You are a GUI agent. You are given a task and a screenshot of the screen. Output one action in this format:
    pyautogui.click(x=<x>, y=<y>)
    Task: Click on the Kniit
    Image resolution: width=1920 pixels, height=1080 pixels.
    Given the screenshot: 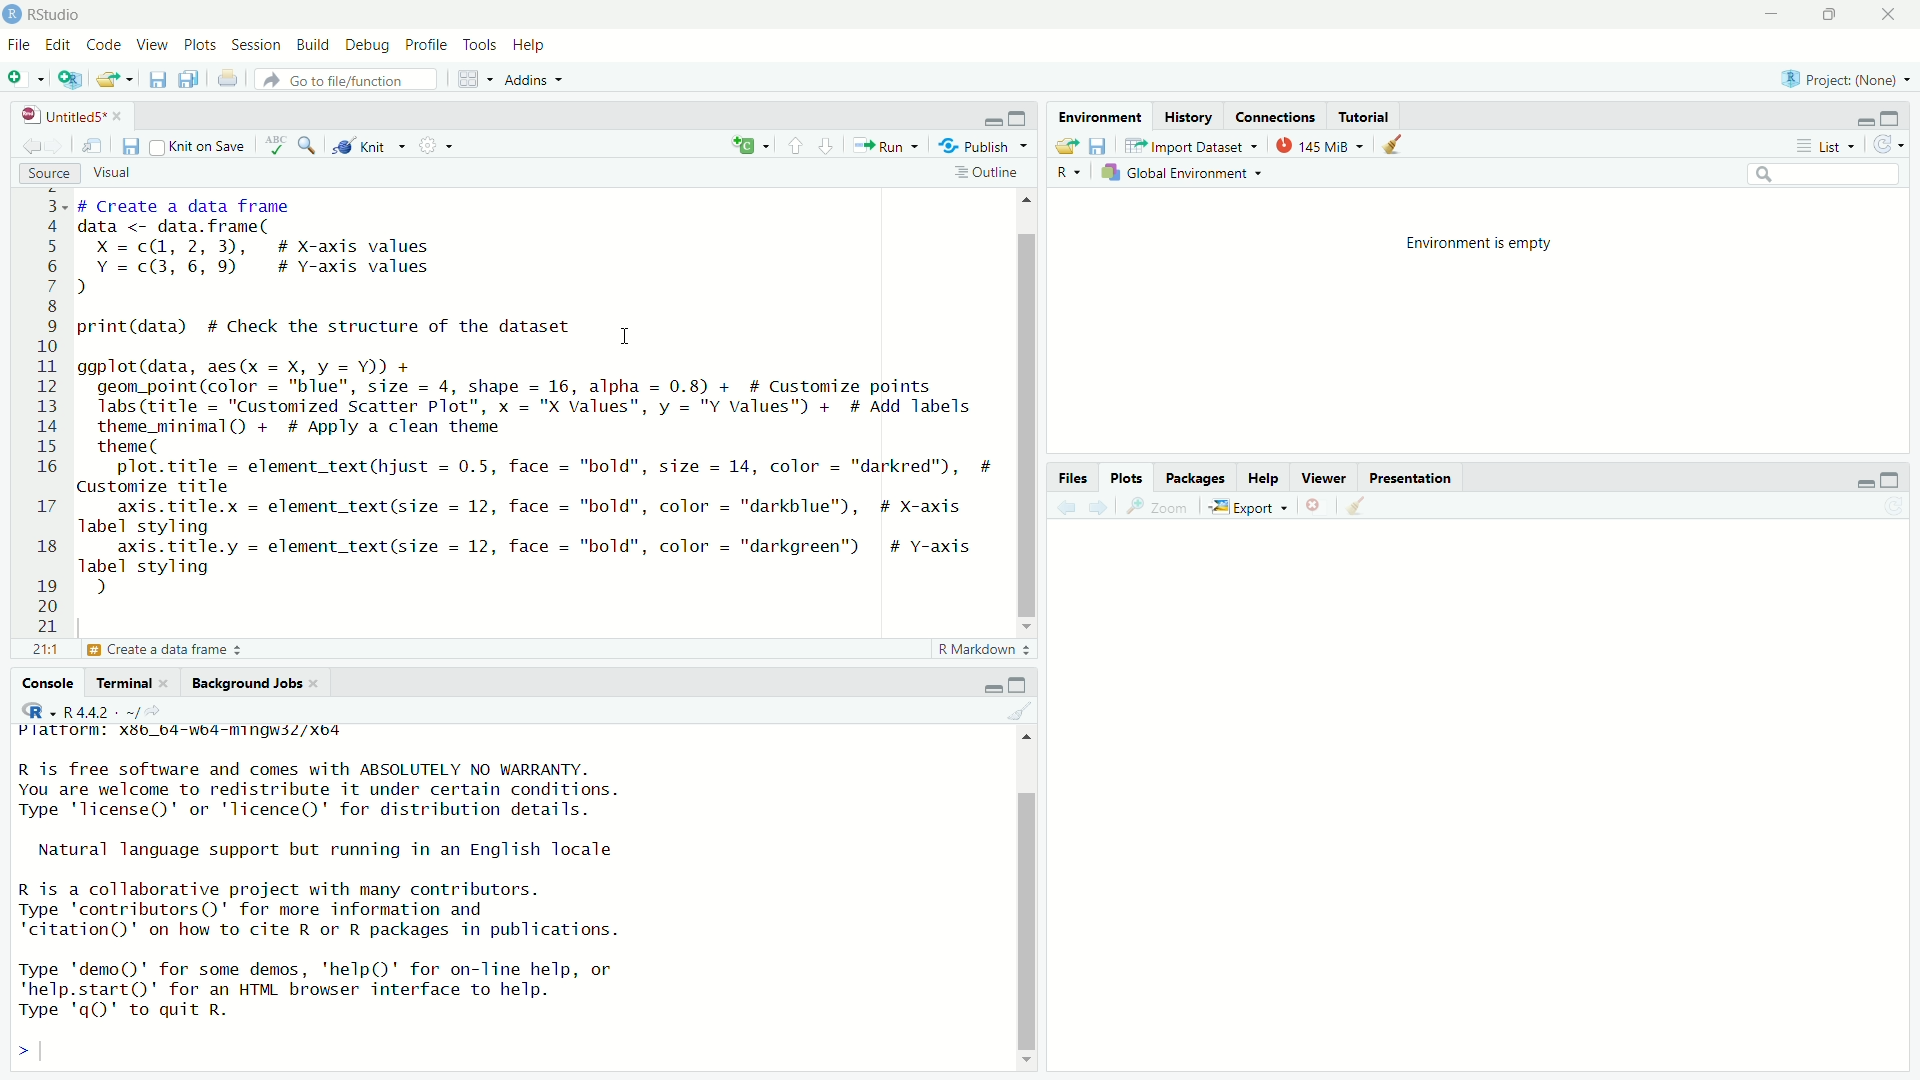 What is the action you would take?
    pyautogui.click(x=370, y=143)
    